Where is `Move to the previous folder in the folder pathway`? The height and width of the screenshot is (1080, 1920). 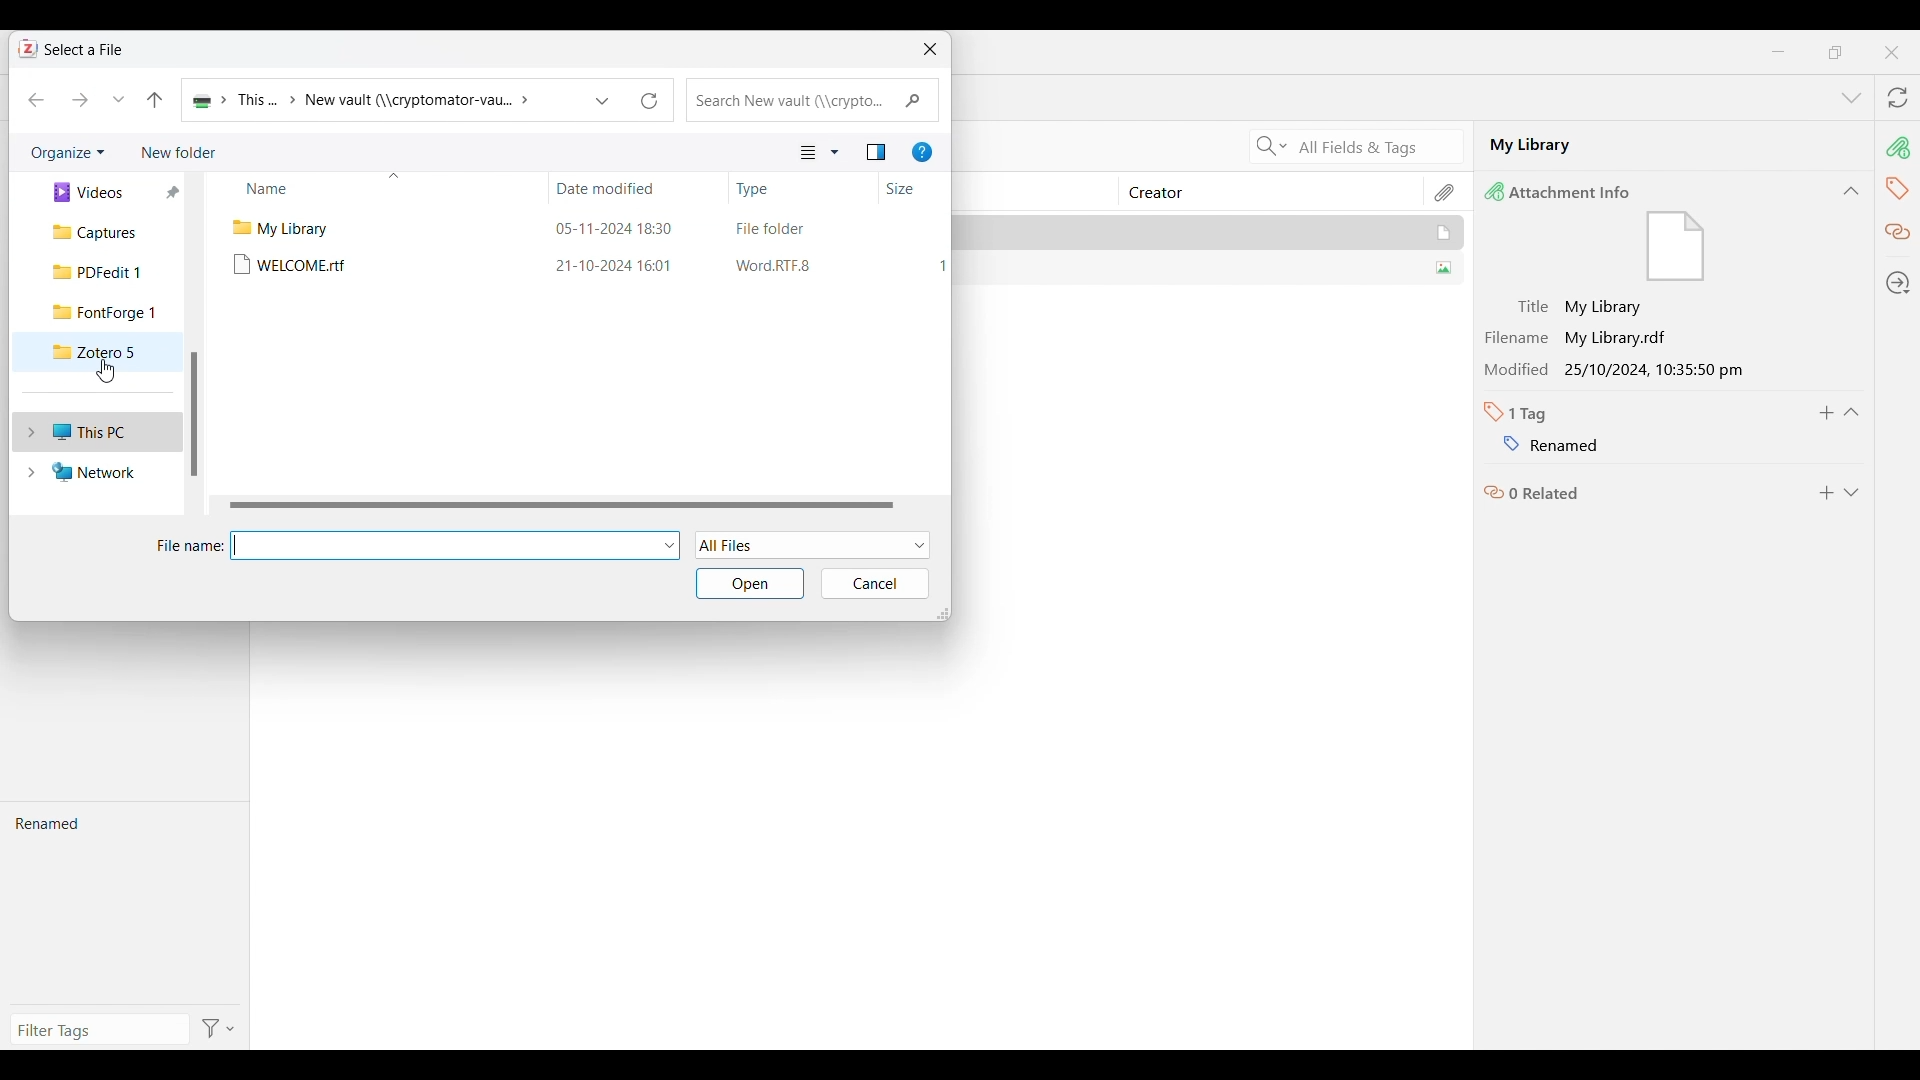 Move to the previous folder in the folder pathway is located at coordinates (155, 101).